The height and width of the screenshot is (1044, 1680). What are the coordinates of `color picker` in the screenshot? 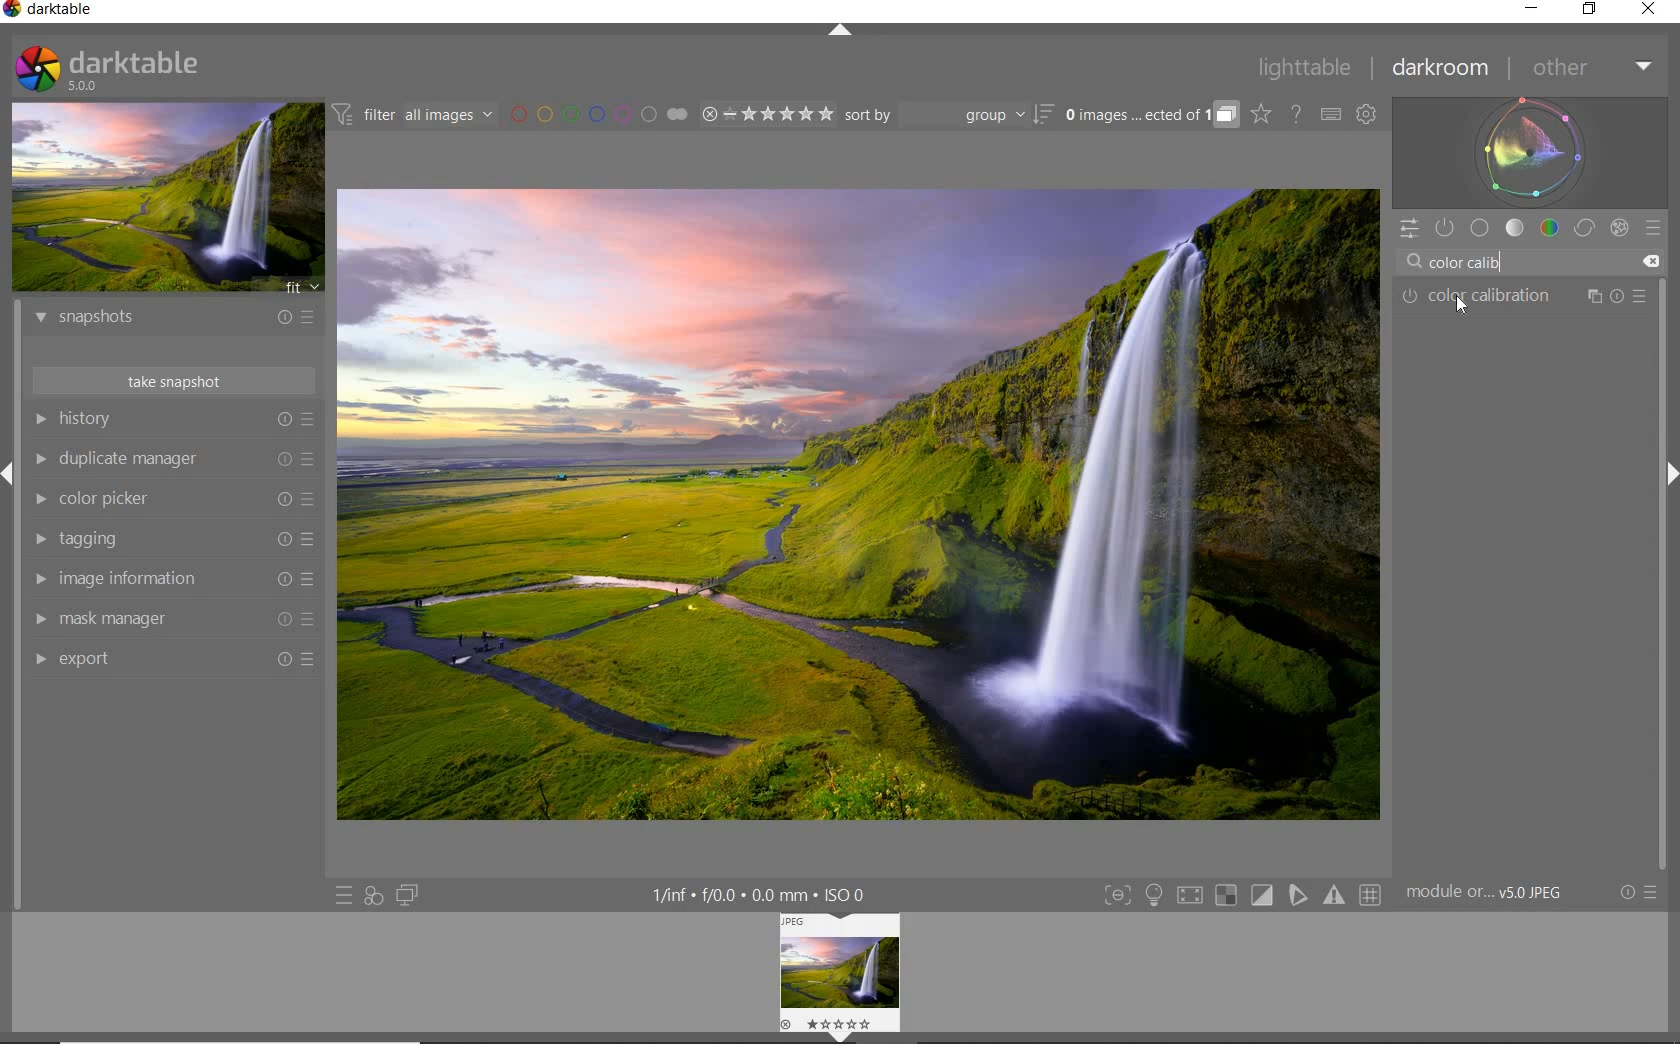 It's located at (172, 499).